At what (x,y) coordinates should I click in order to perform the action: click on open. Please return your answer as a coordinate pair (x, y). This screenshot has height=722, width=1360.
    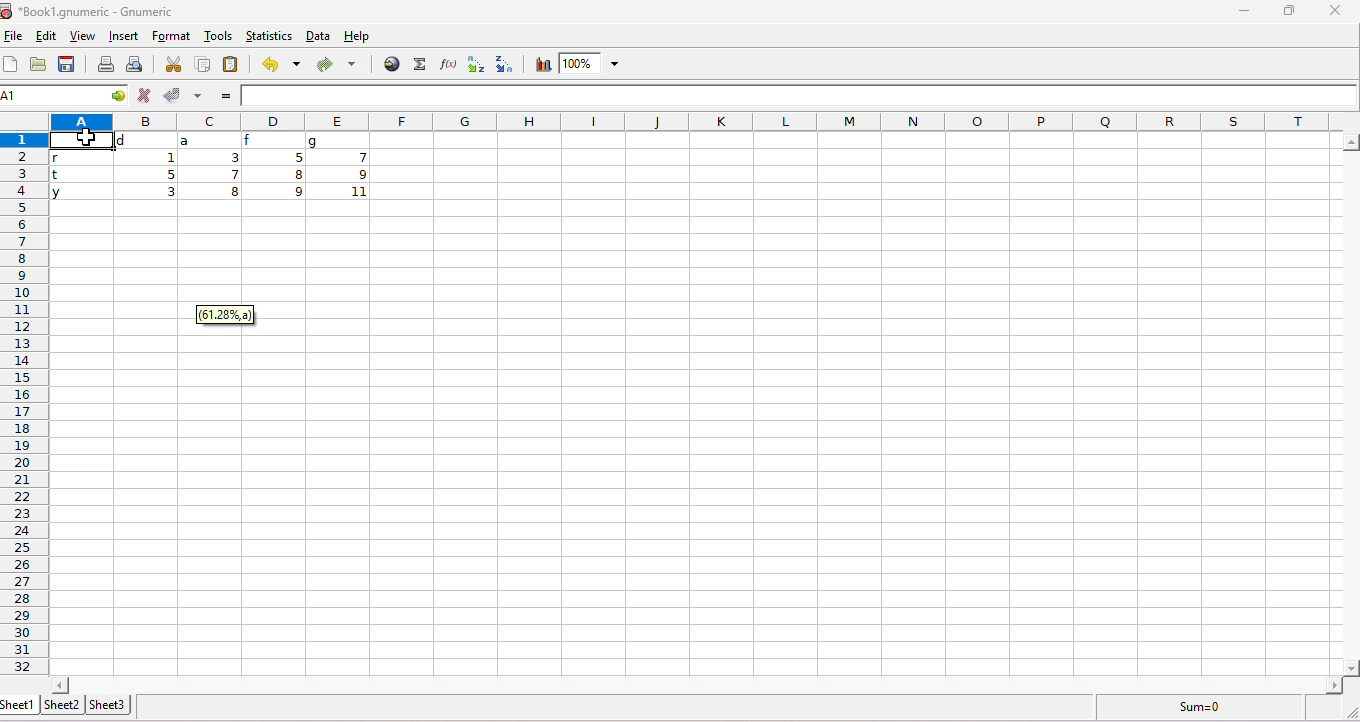
    Looking at the image, I should click on (38, 65).